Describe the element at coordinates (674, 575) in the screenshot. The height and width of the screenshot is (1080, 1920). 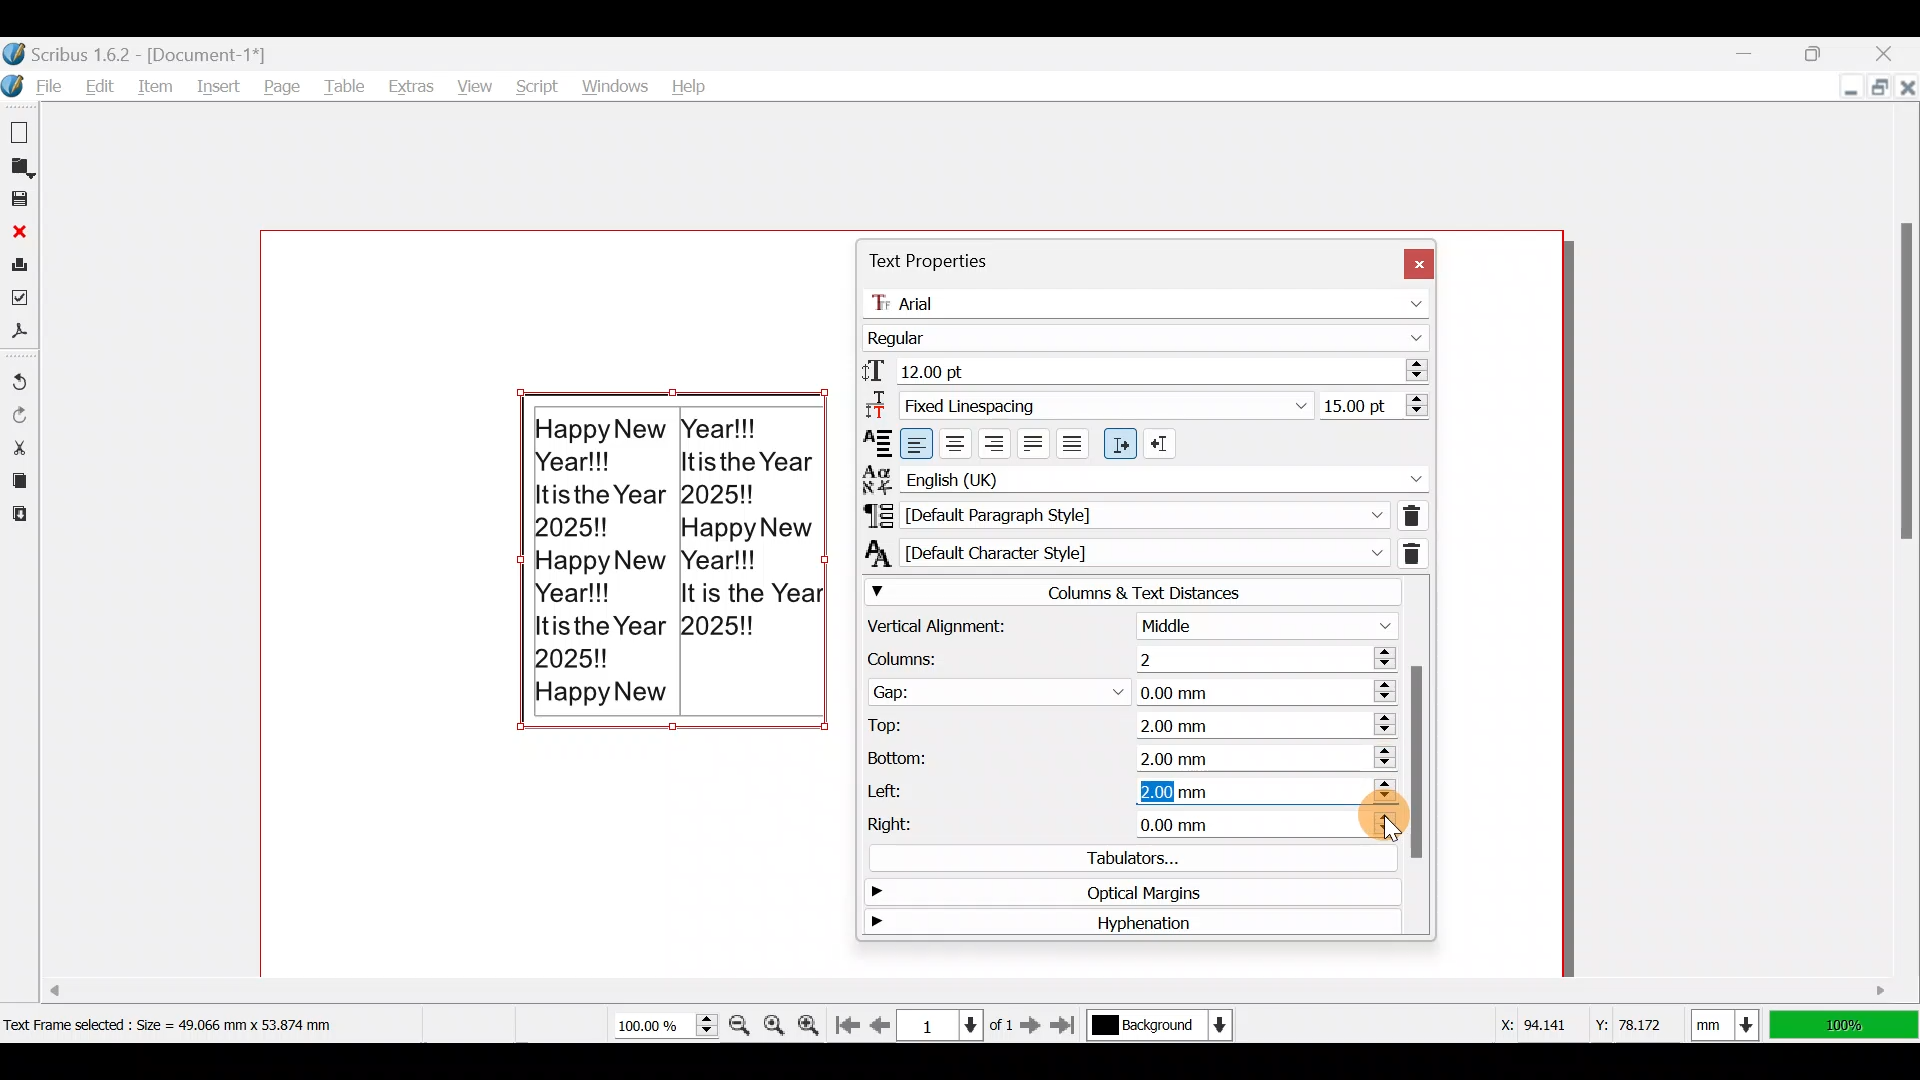
I see `Happy New Year` at that location.